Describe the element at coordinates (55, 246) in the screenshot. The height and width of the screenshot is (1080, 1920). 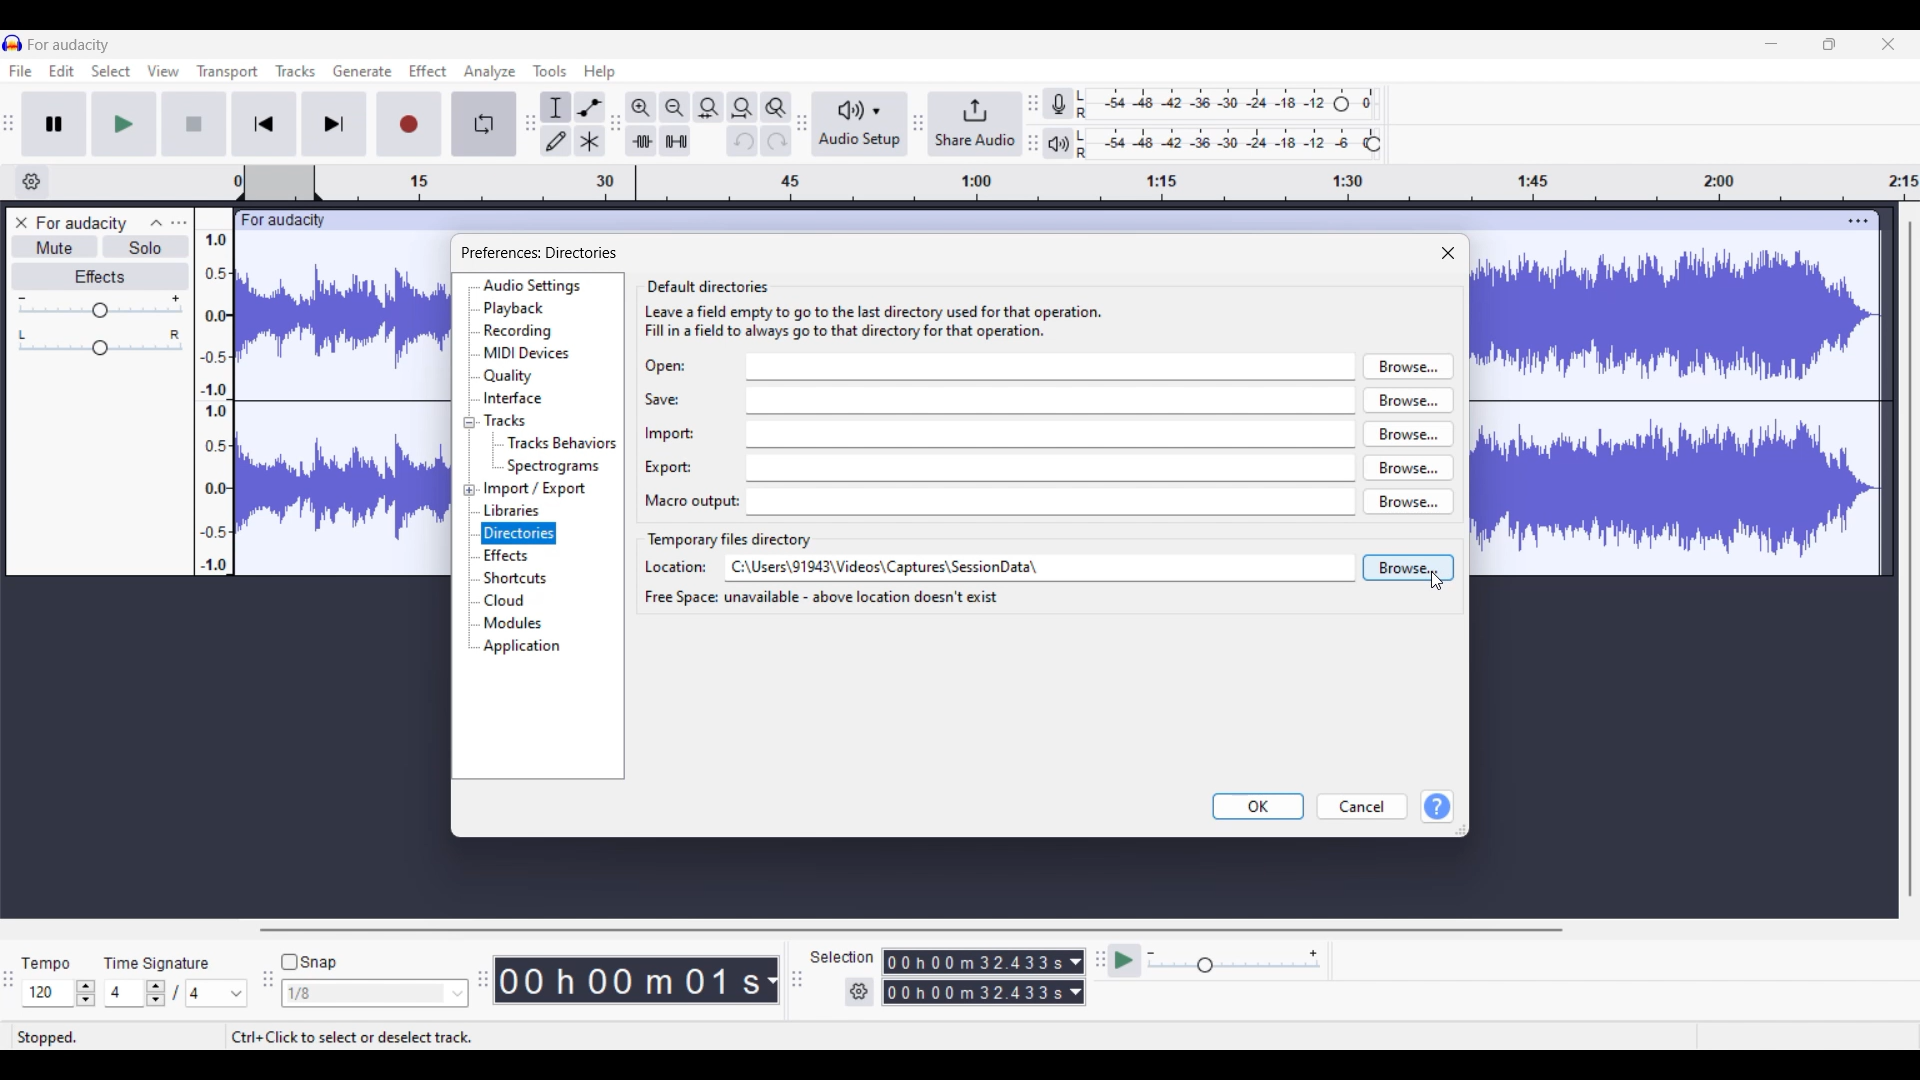
I see `Mute` at that location.